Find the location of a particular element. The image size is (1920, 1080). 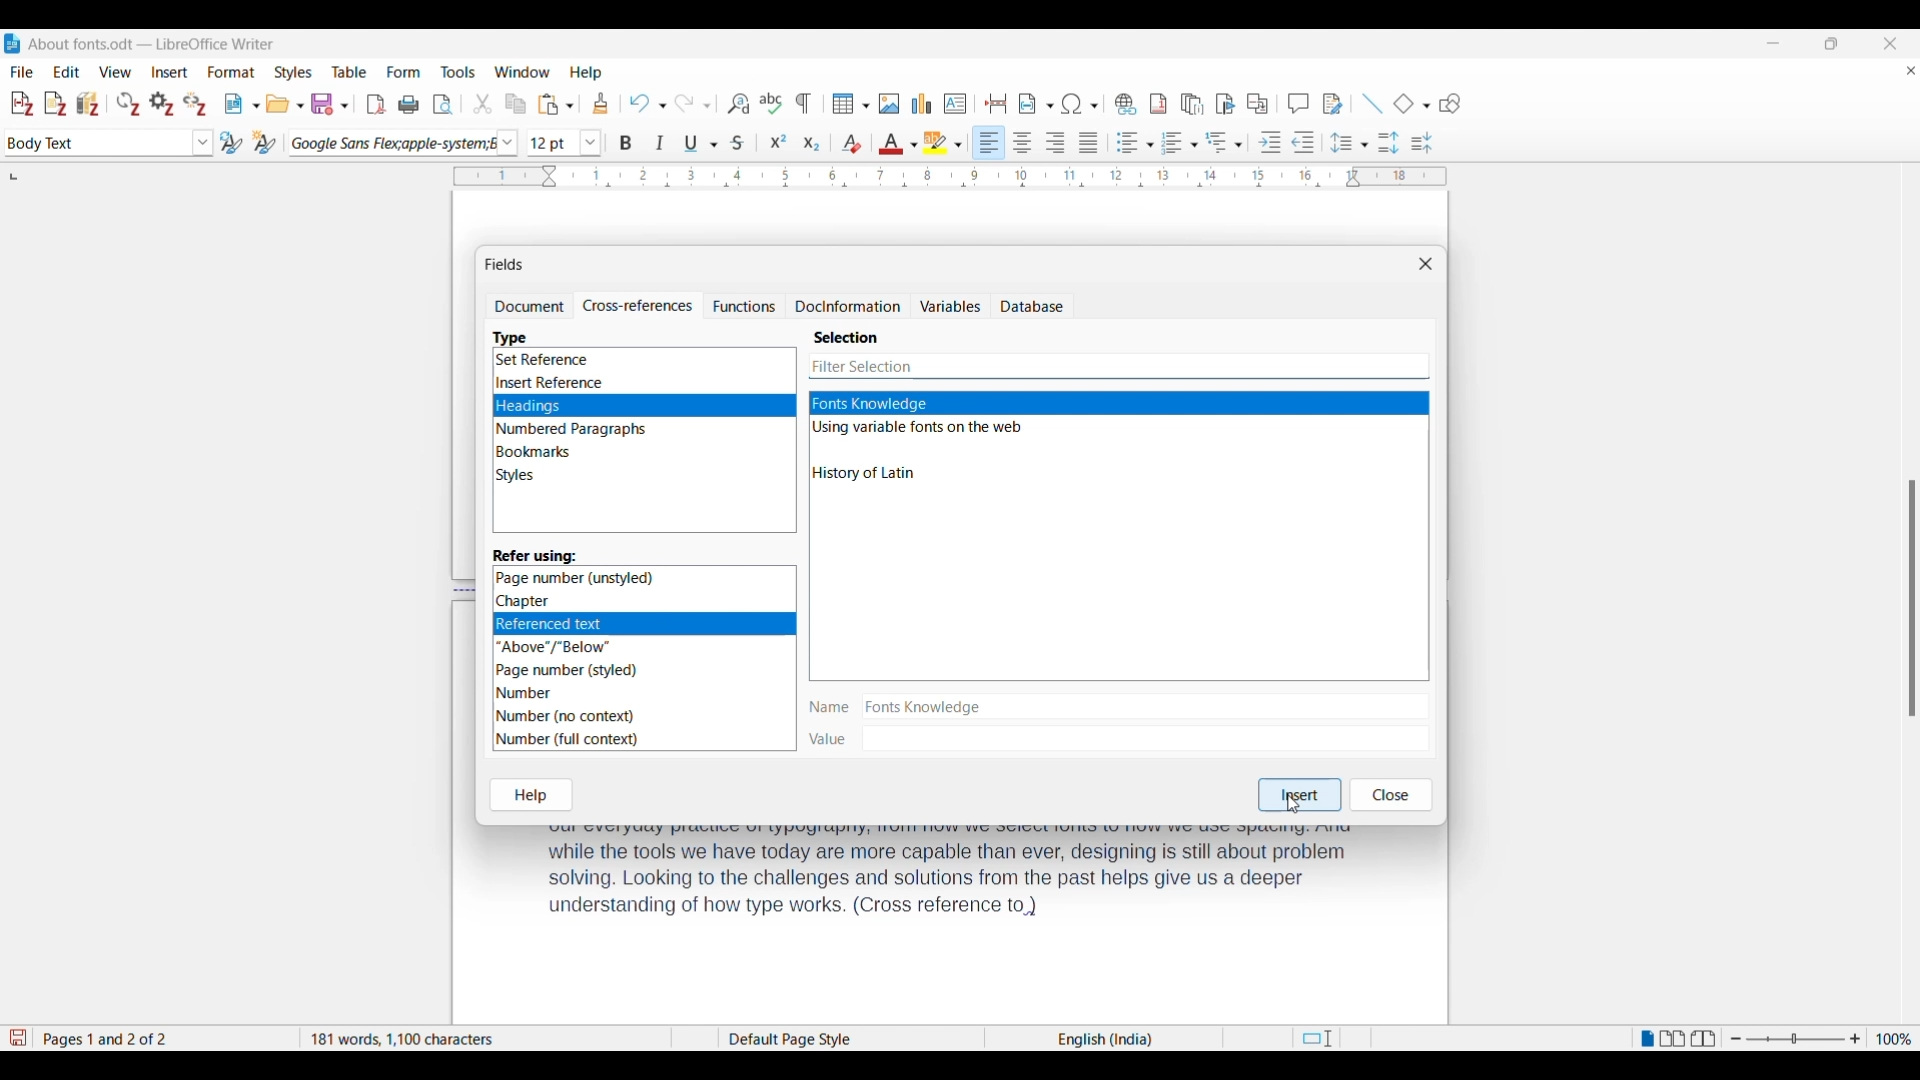

Section title is located at coordinates (515, 337).